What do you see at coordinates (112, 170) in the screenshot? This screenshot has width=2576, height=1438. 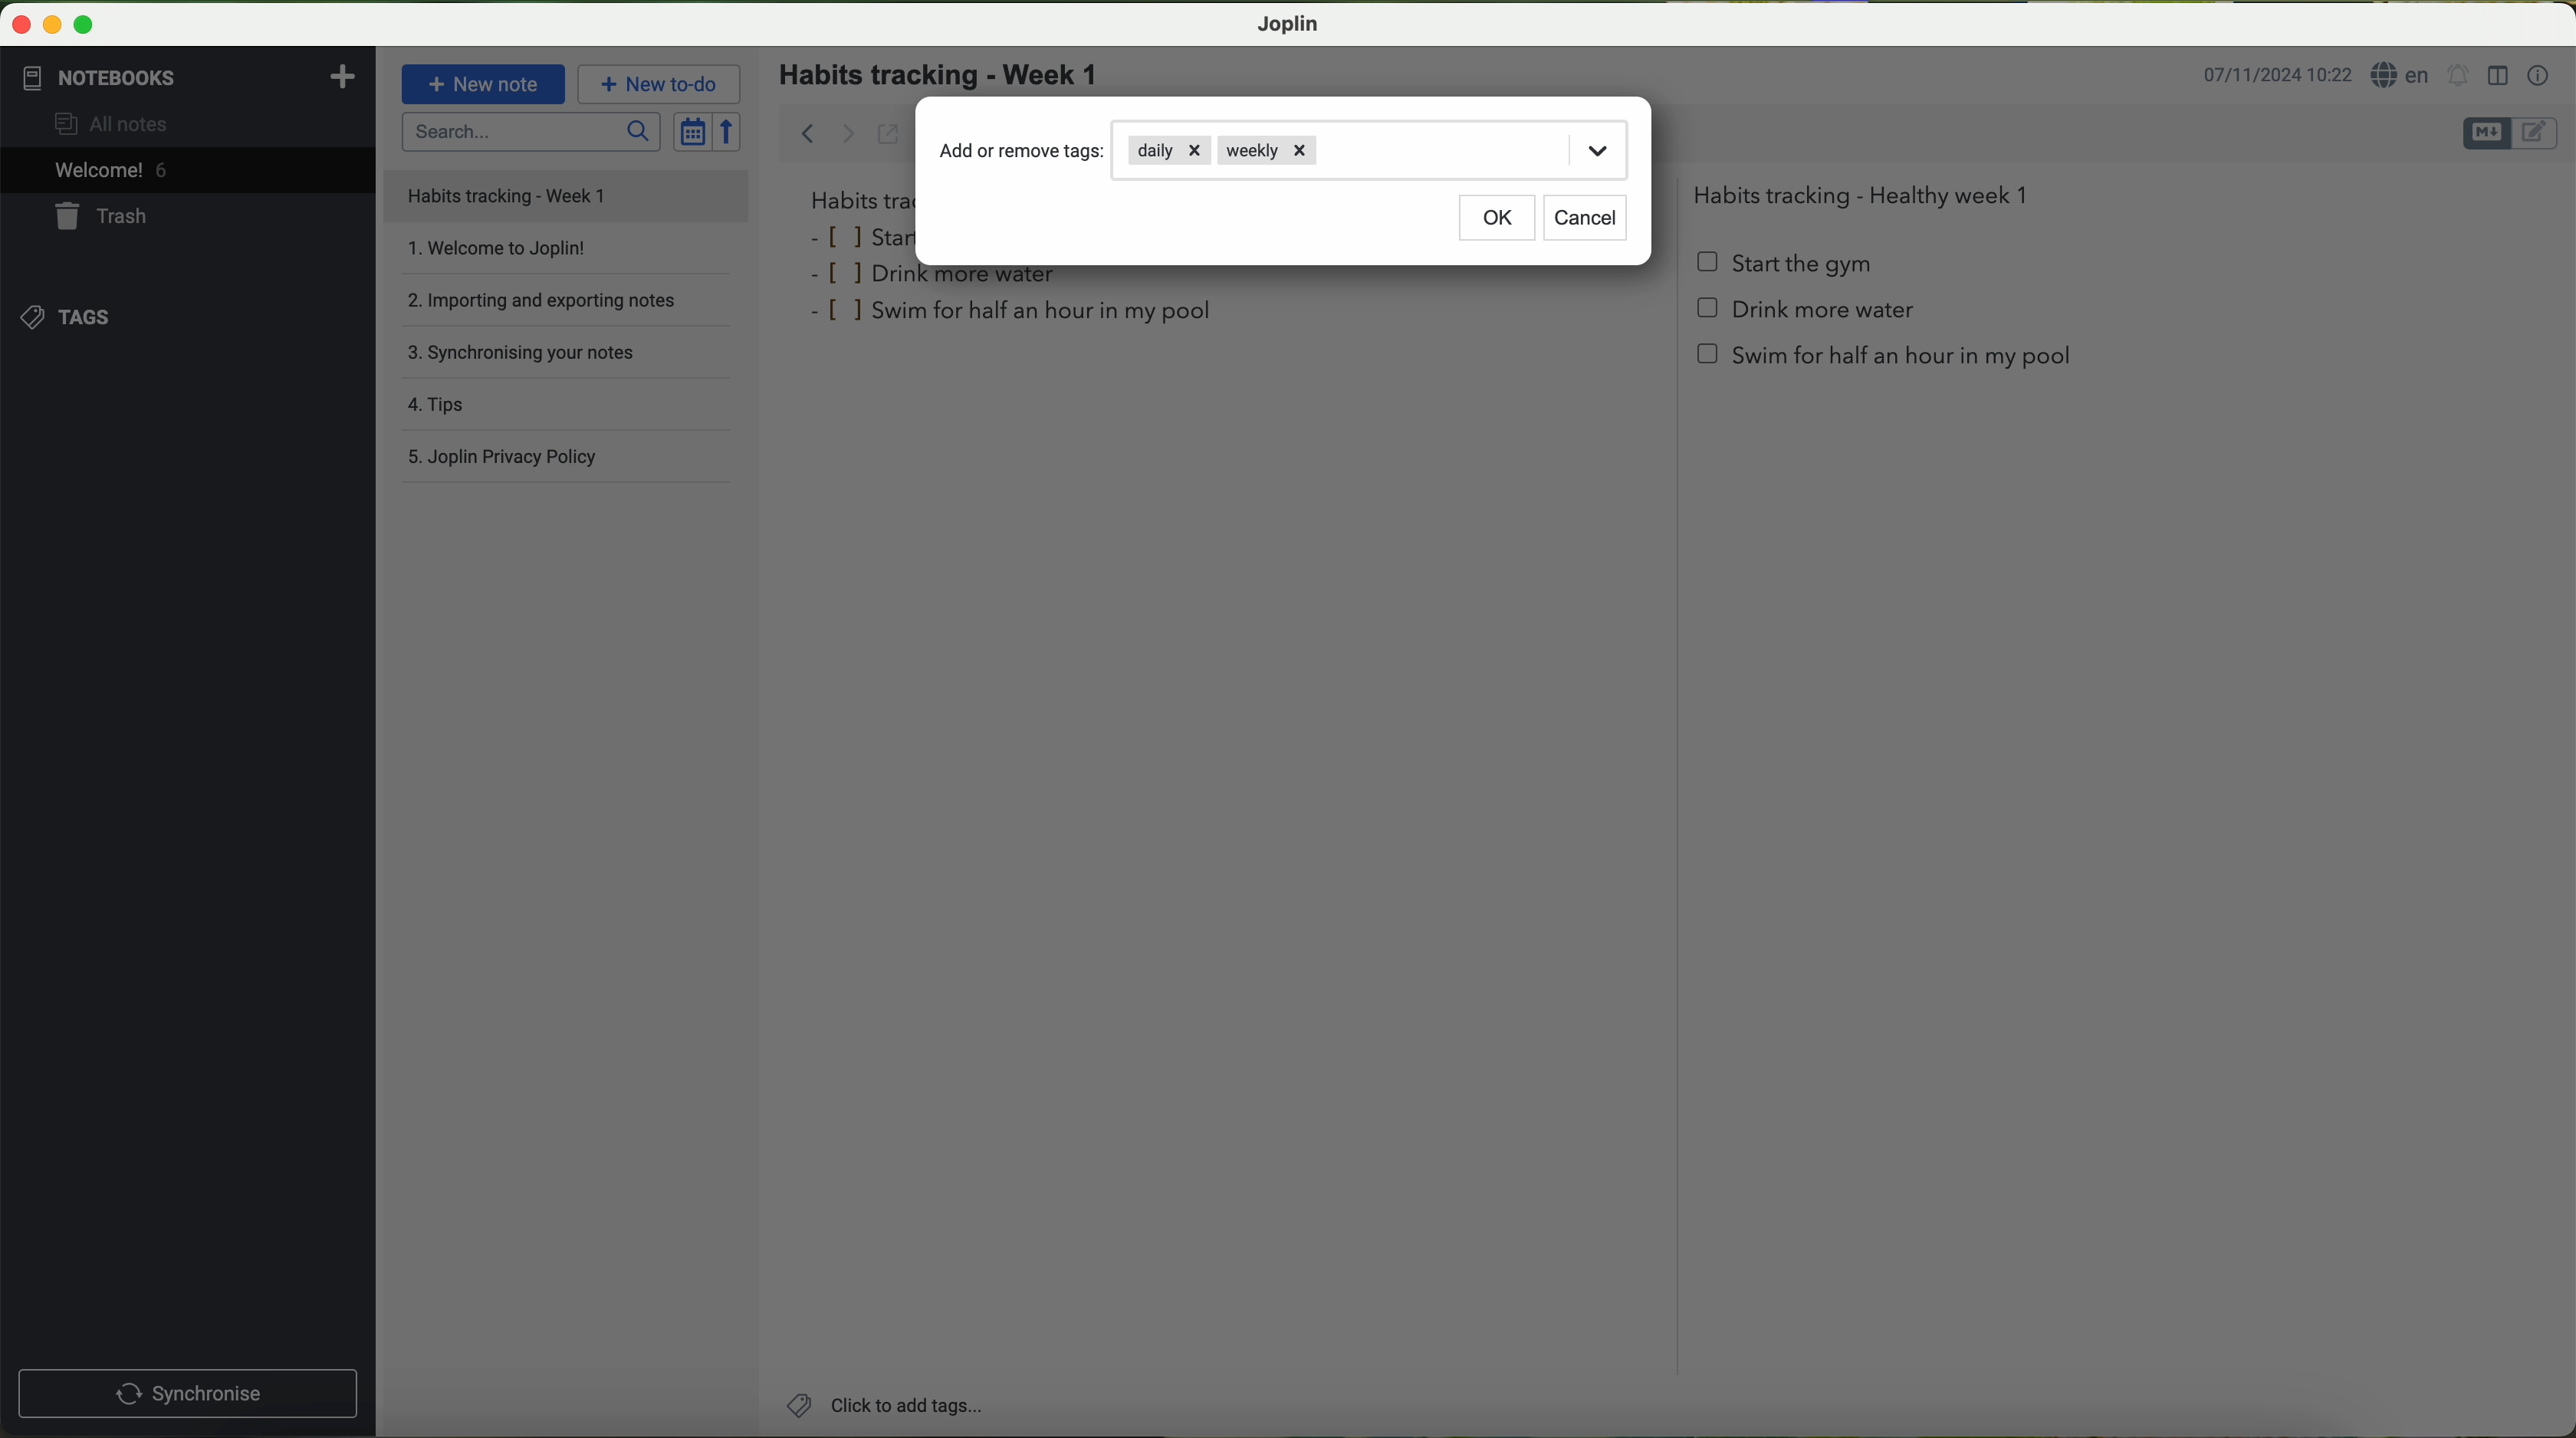 I see `welcome 5` at bounding box center [112, 170].